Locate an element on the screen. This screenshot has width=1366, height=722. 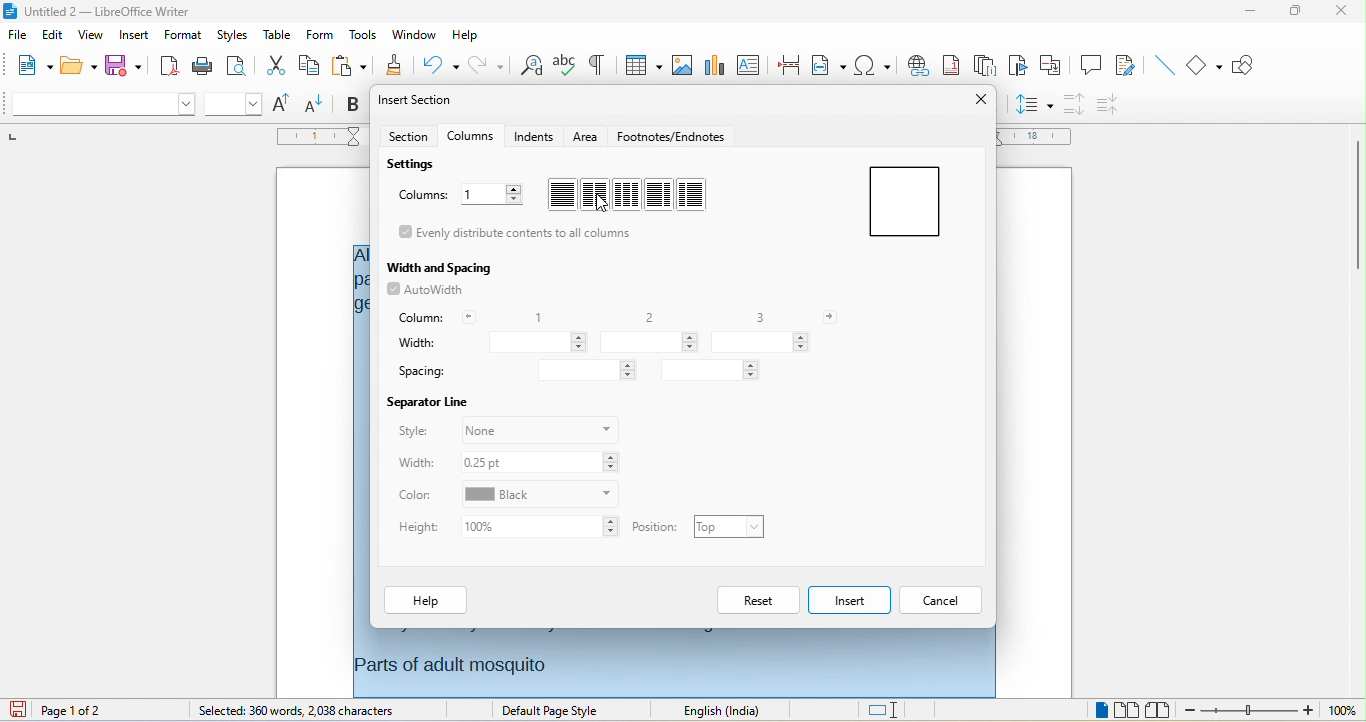
spacing is located at coordinates (423, 371).